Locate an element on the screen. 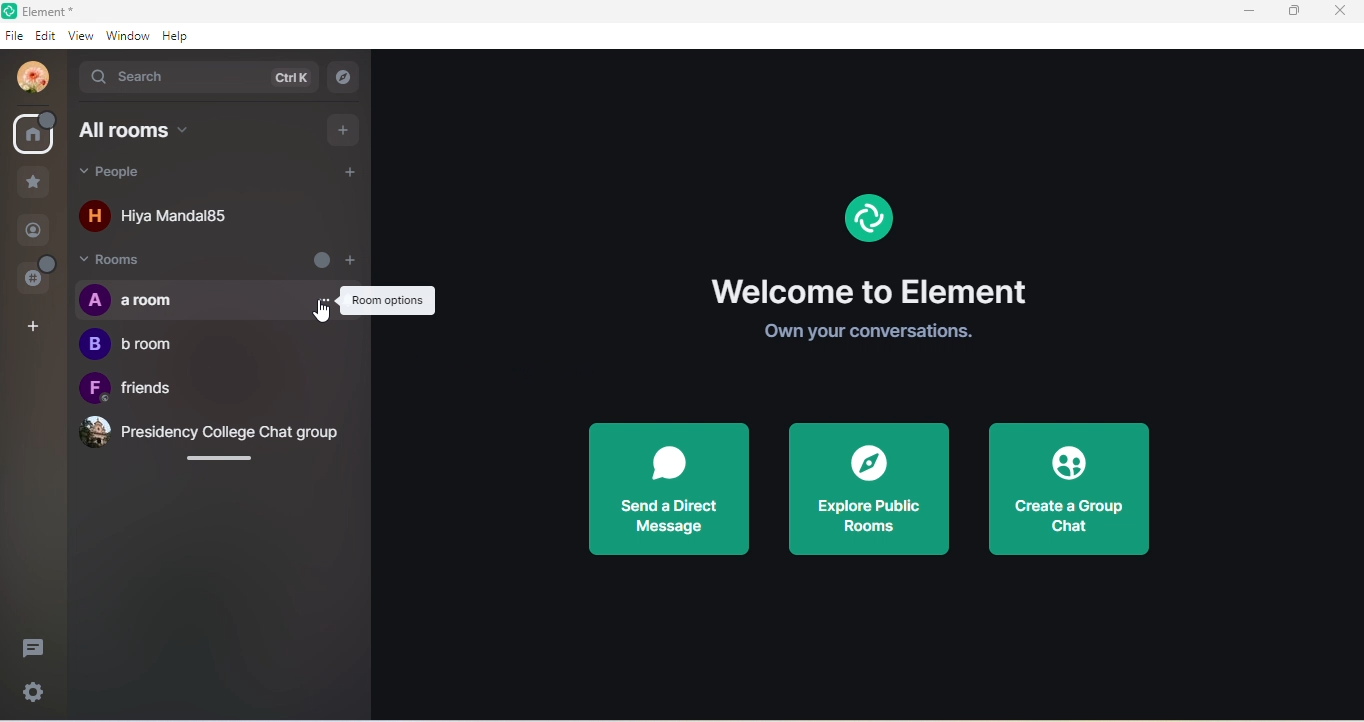 This screenshot has height=722, width=1364. element logo is located at coordinates (868, 213).